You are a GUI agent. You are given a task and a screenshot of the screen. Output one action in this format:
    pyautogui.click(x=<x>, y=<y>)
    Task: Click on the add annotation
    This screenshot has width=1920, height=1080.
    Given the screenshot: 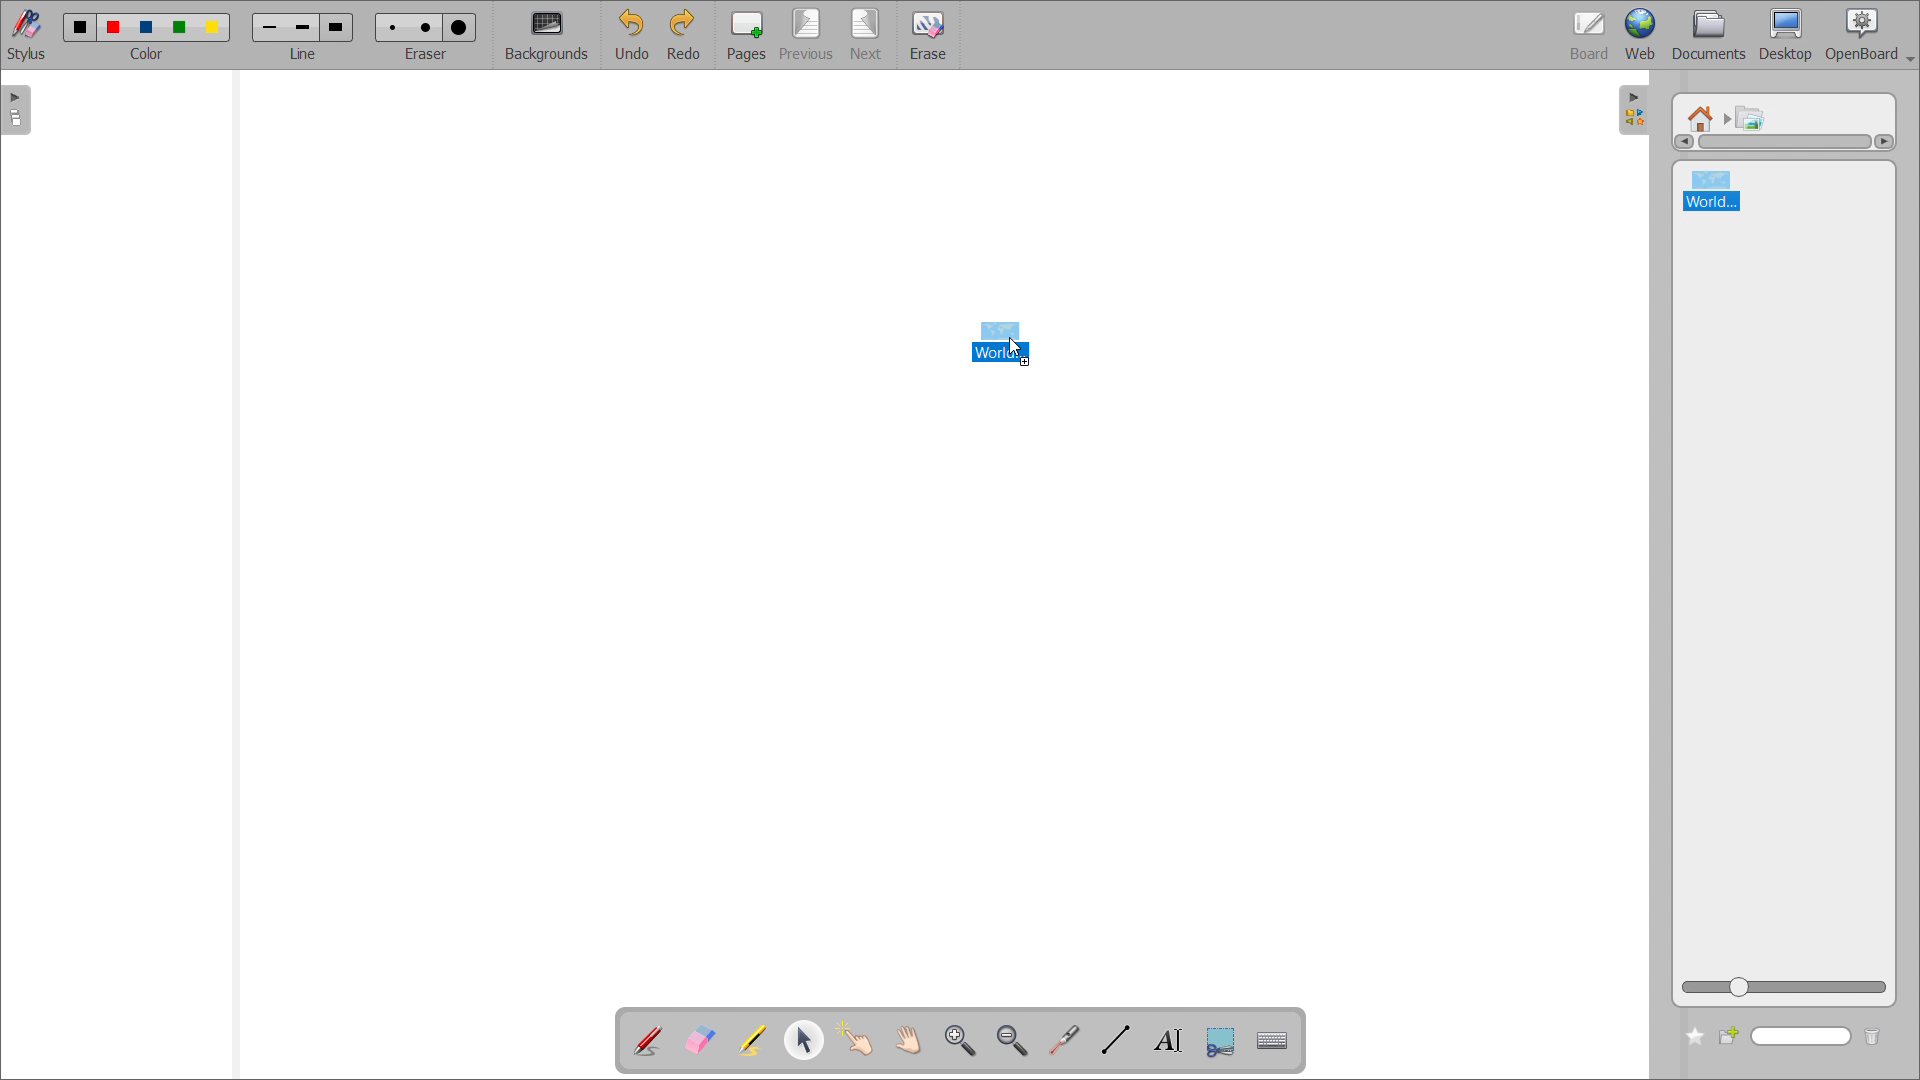 What is the action you would take?
    pyautogui.click(x=649, y=1040)
    